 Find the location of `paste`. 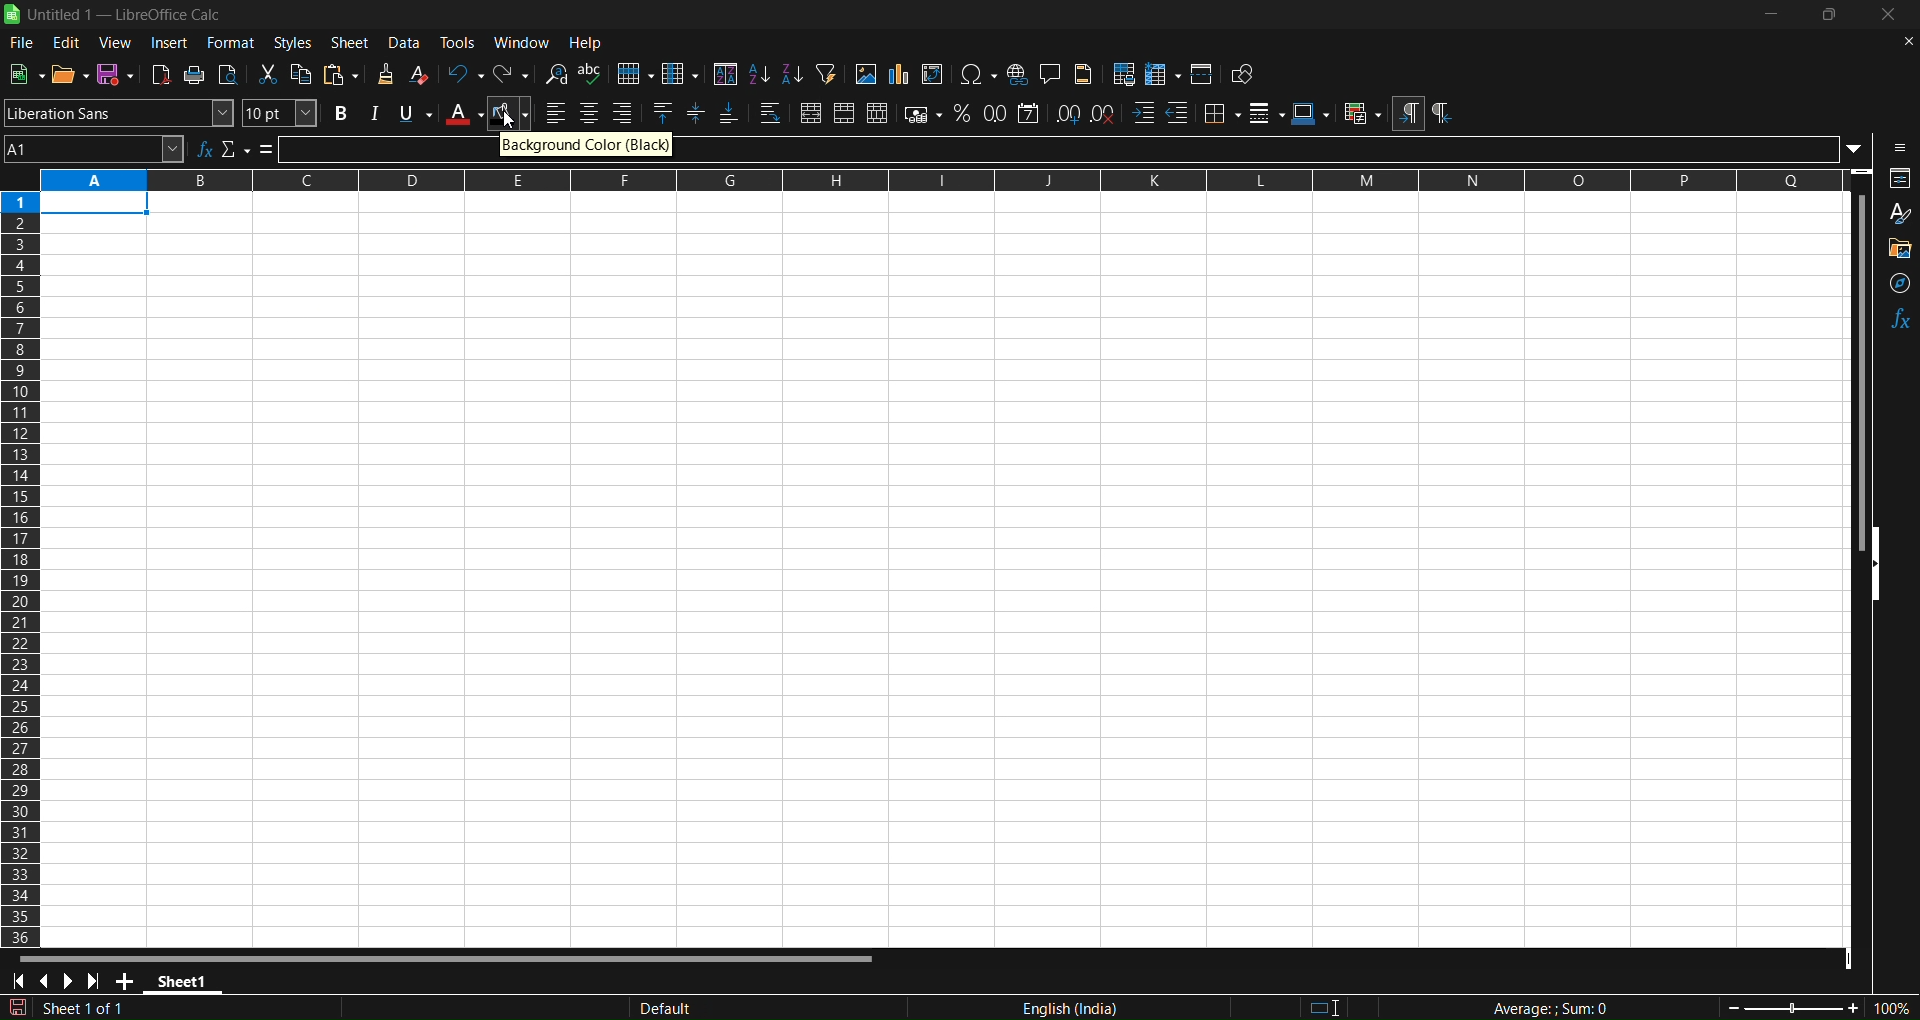

paste is located at coordinates (342, 73).